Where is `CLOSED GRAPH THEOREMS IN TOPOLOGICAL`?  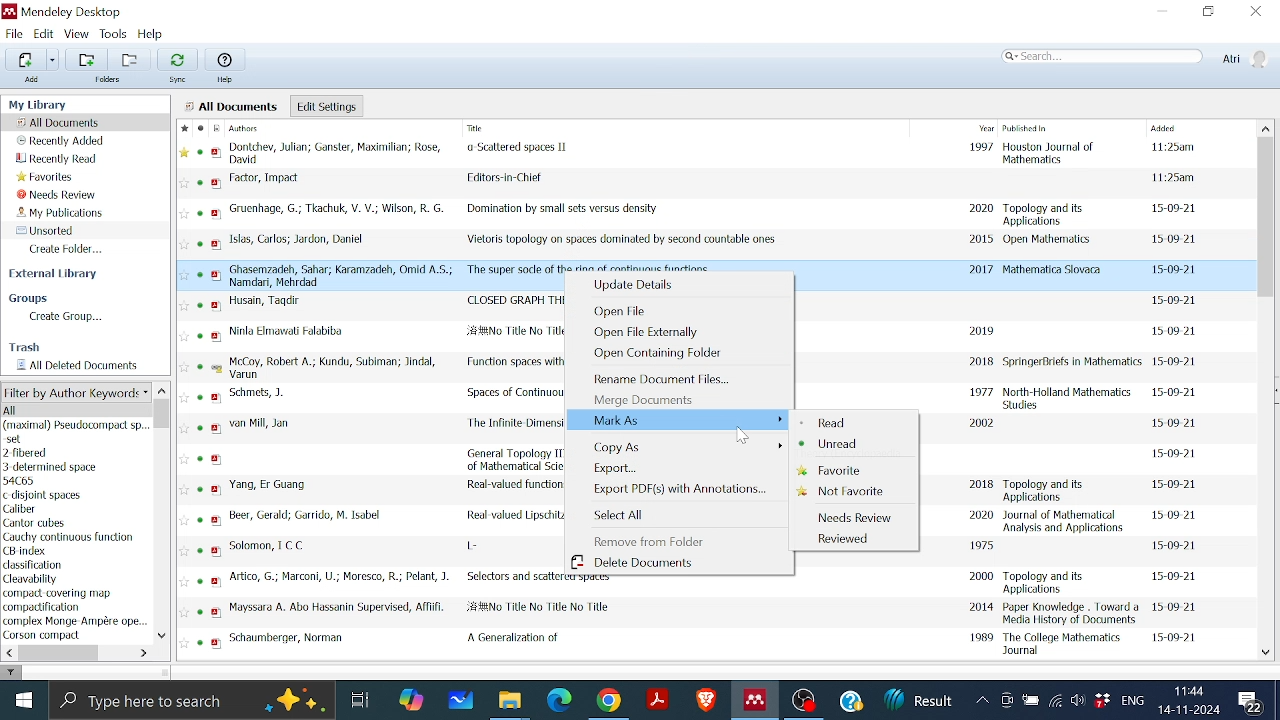 CLOSED GRAPH THEOREMS IN TOPOLOGICAL is located at coordinates (371, 305).